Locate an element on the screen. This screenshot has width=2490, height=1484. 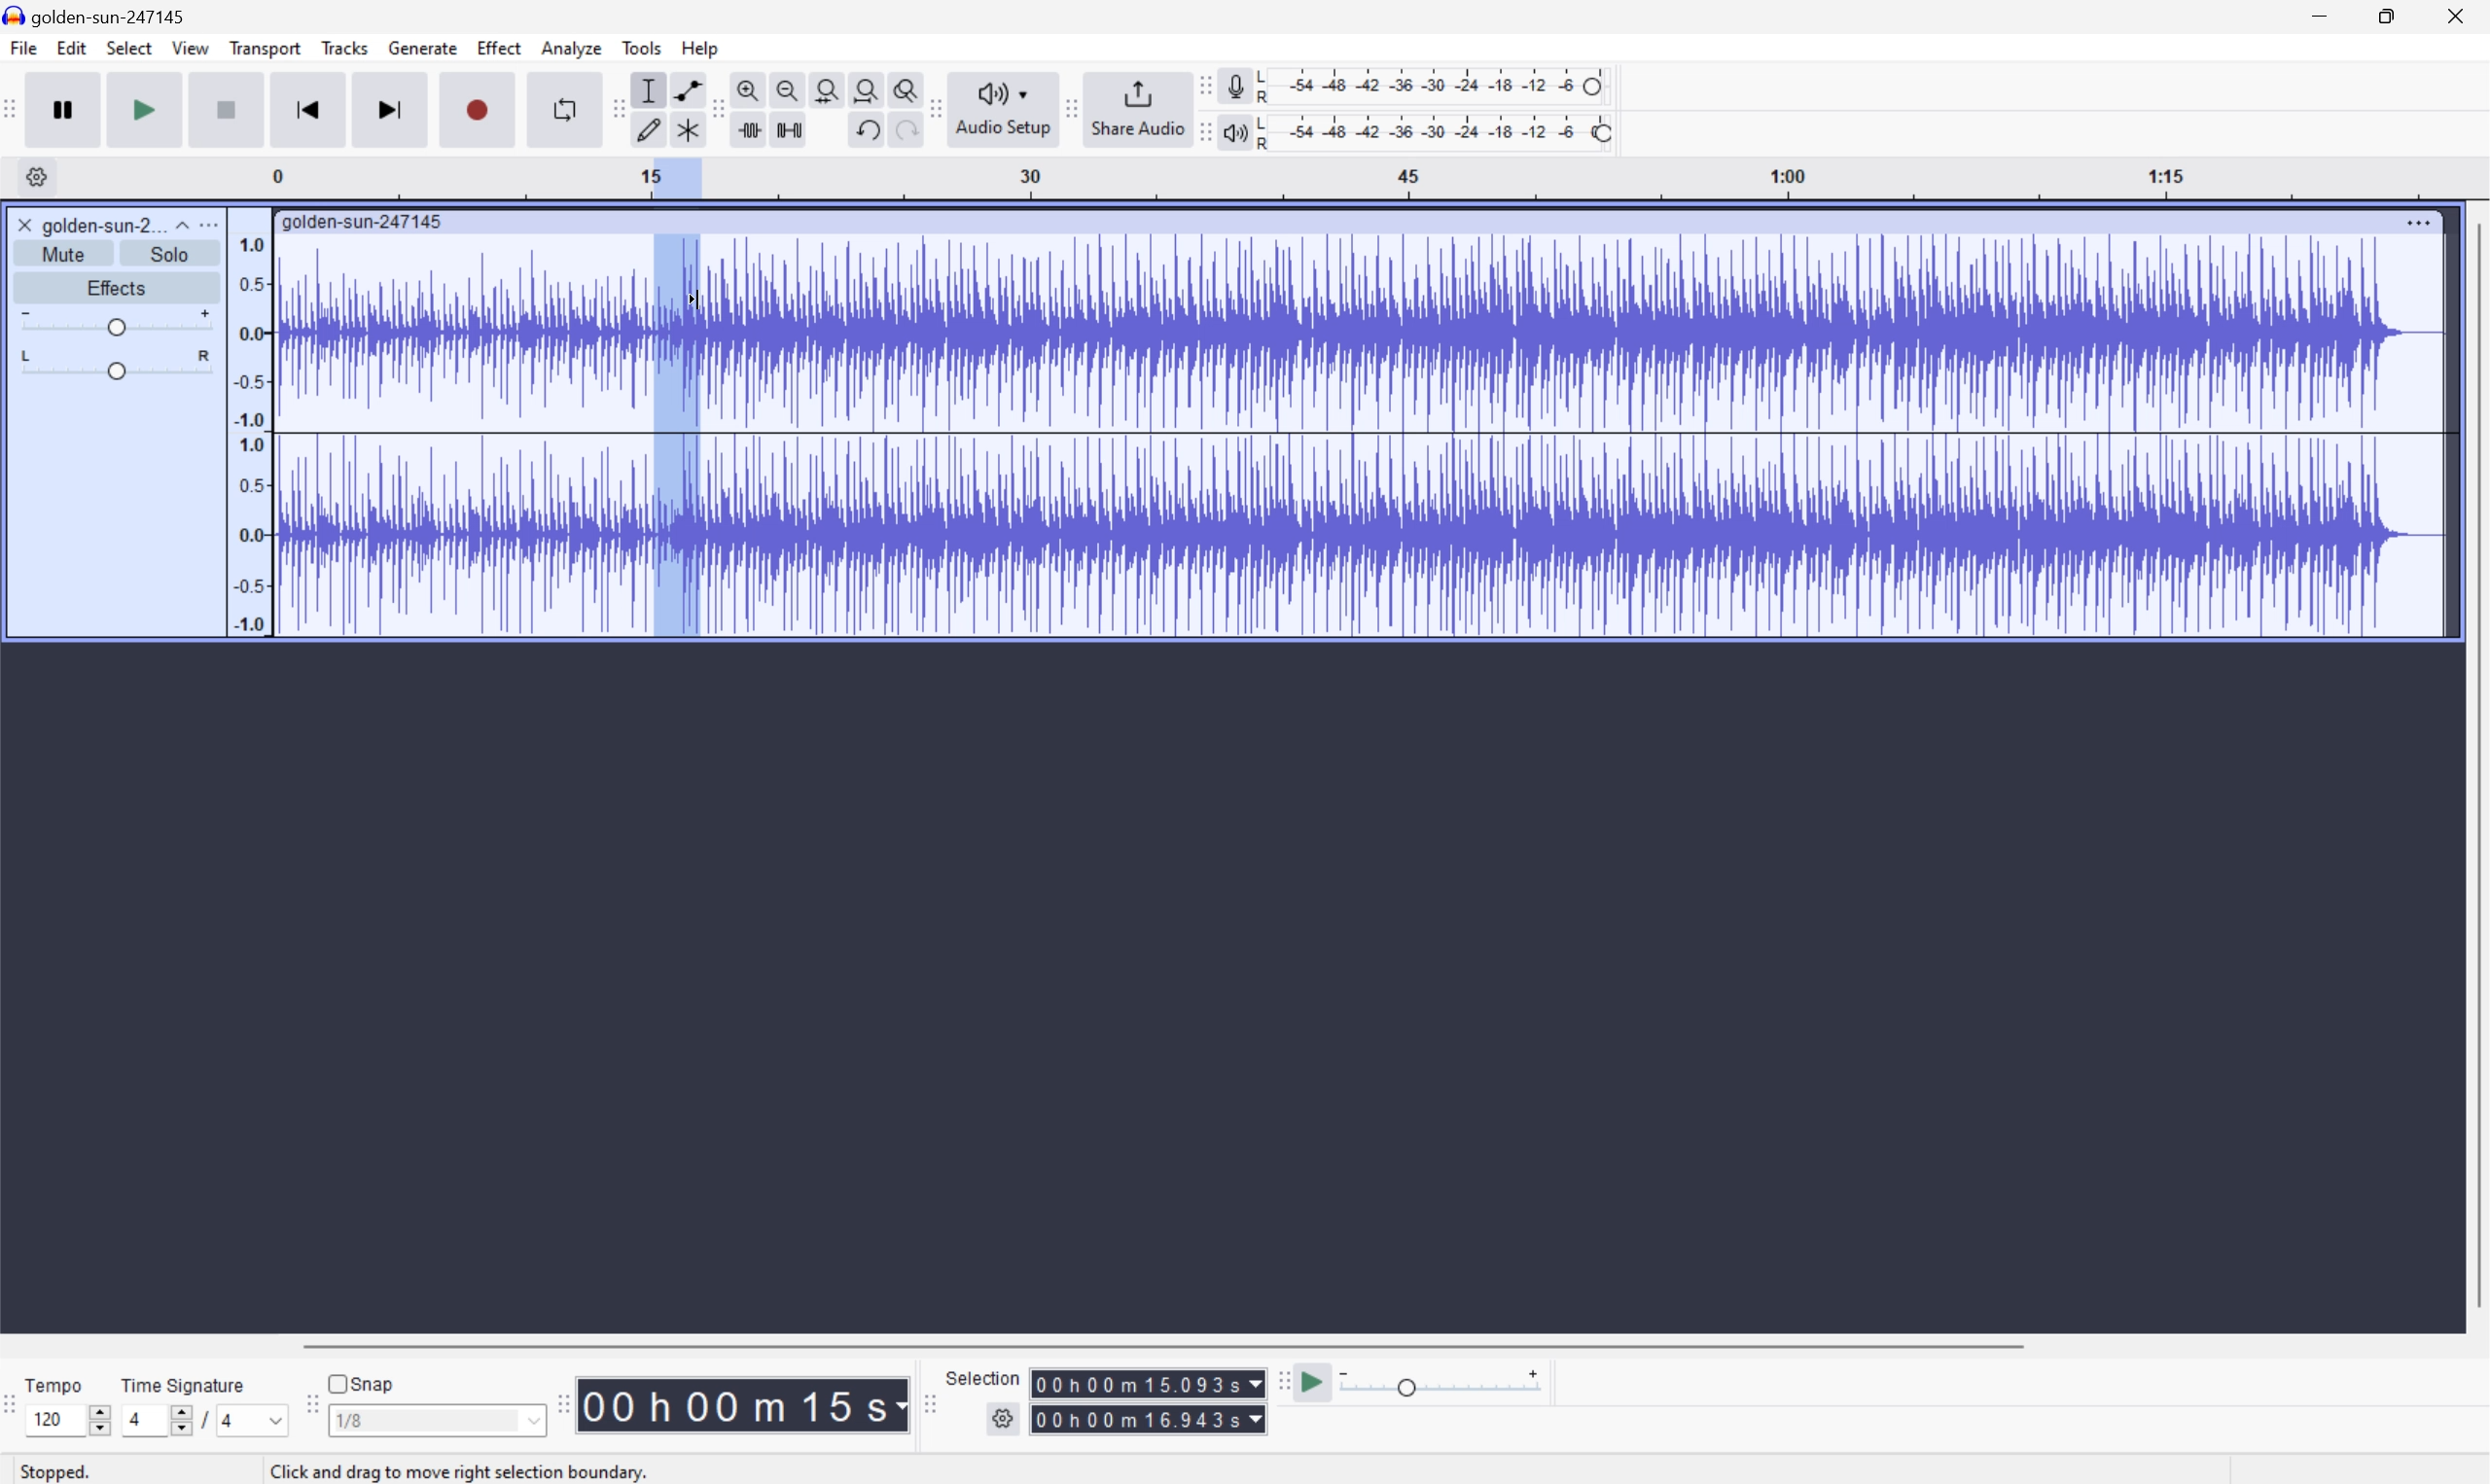
Share Audio is located at coordinates (1133, 107).